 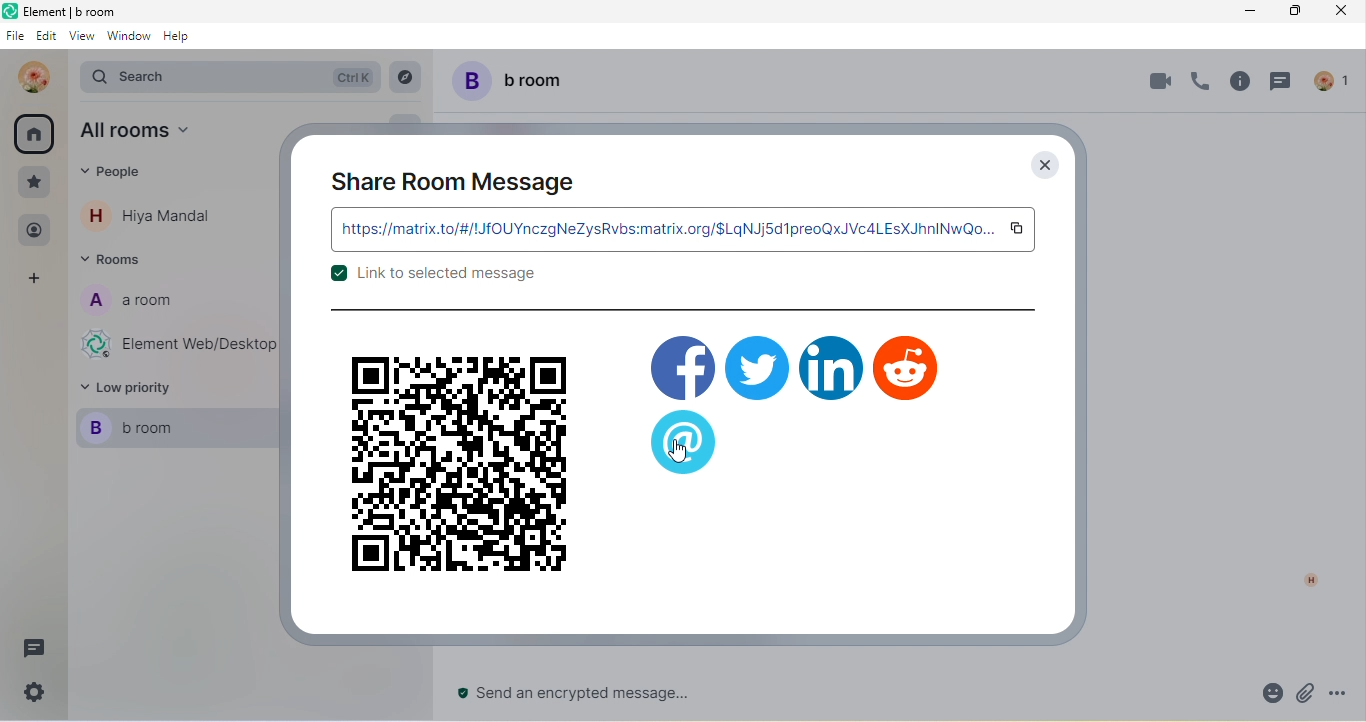 What do you see at coordinates (1344, 693) in the screenshot?
I see `option` at bounding box center [1344, 693].